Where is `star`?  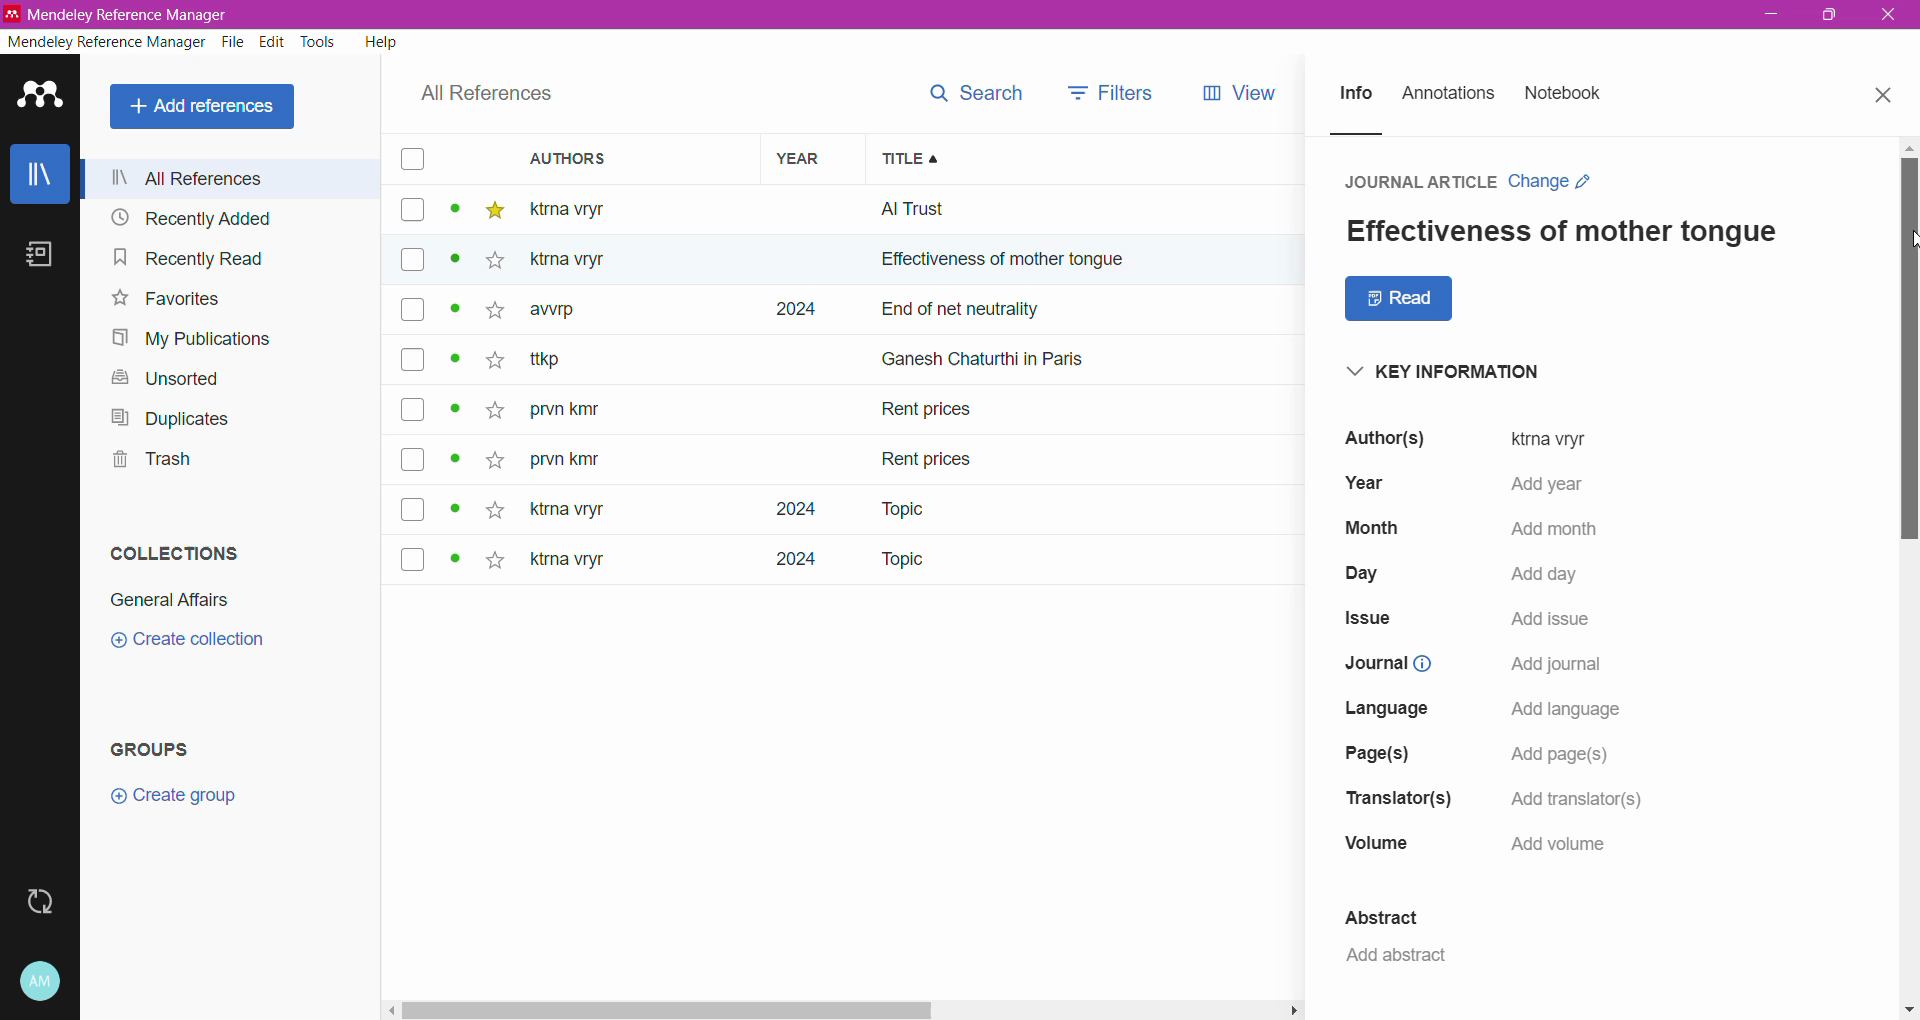 star is located at coordinates (494, 563).